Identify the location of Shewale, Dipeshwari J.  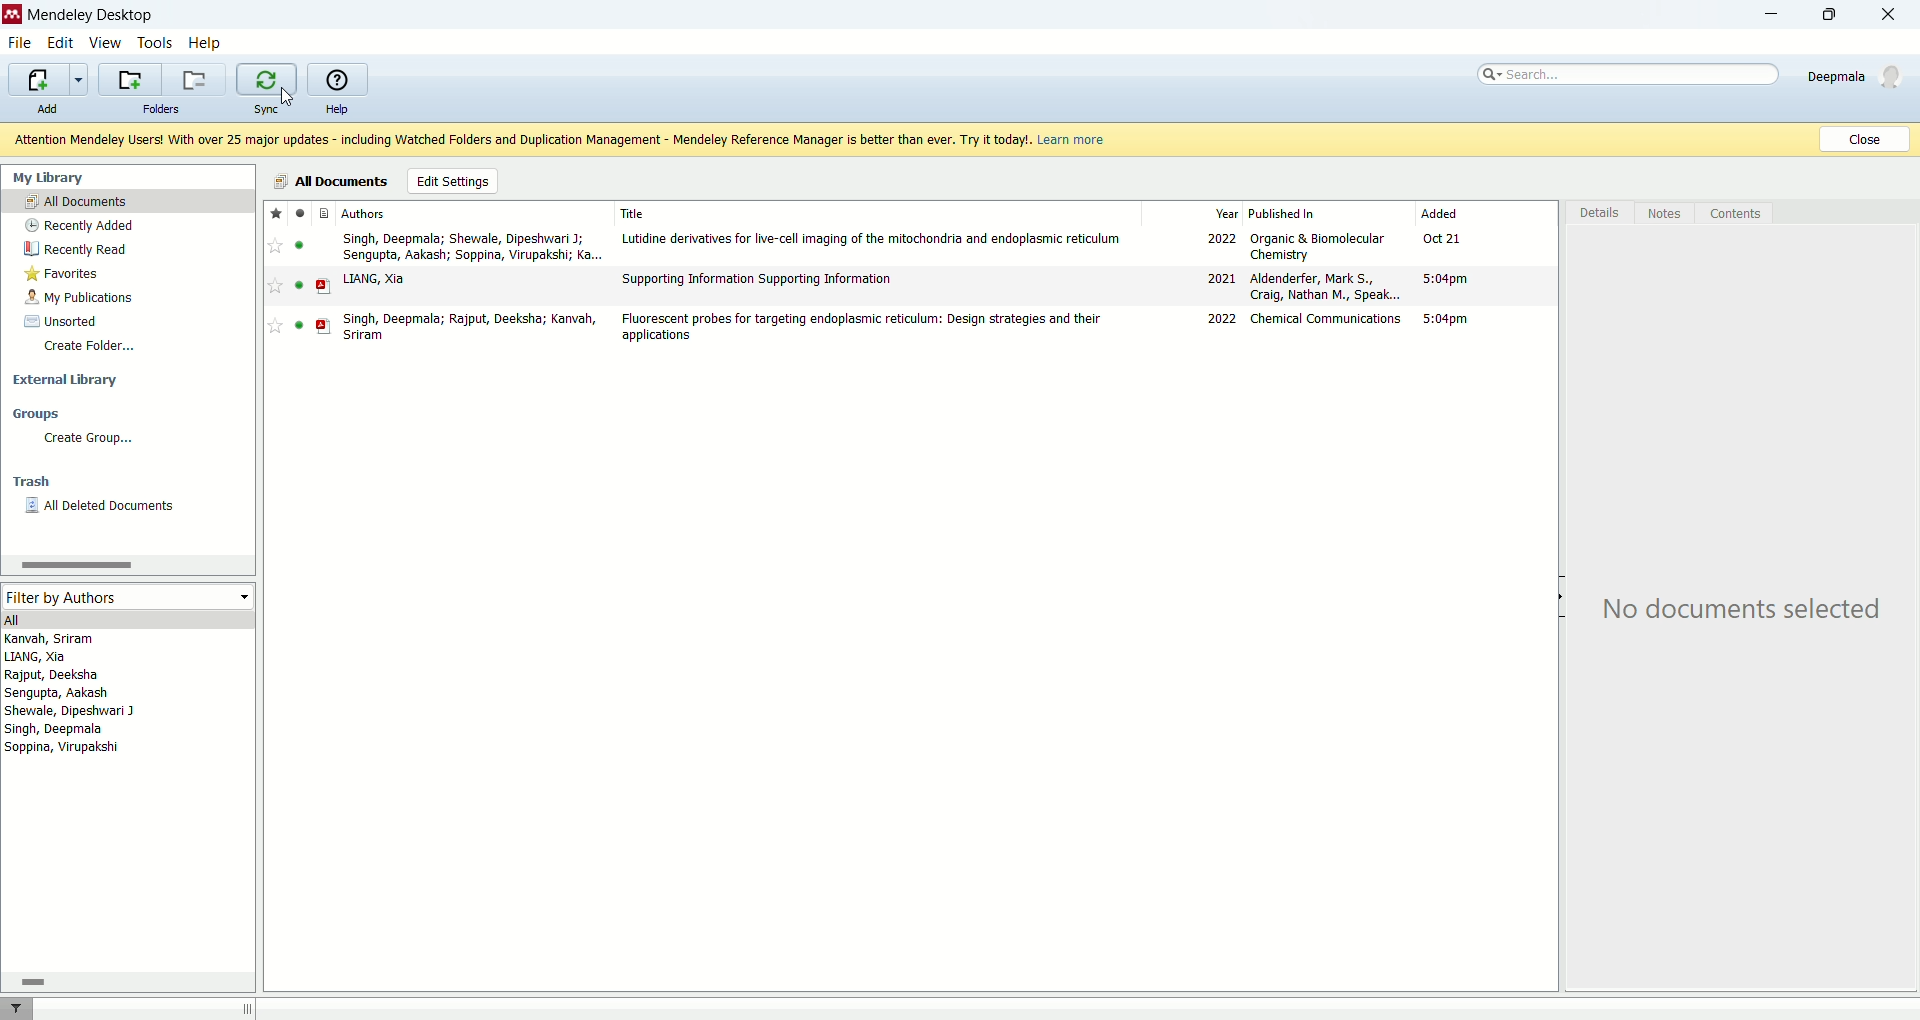
(74, 712).